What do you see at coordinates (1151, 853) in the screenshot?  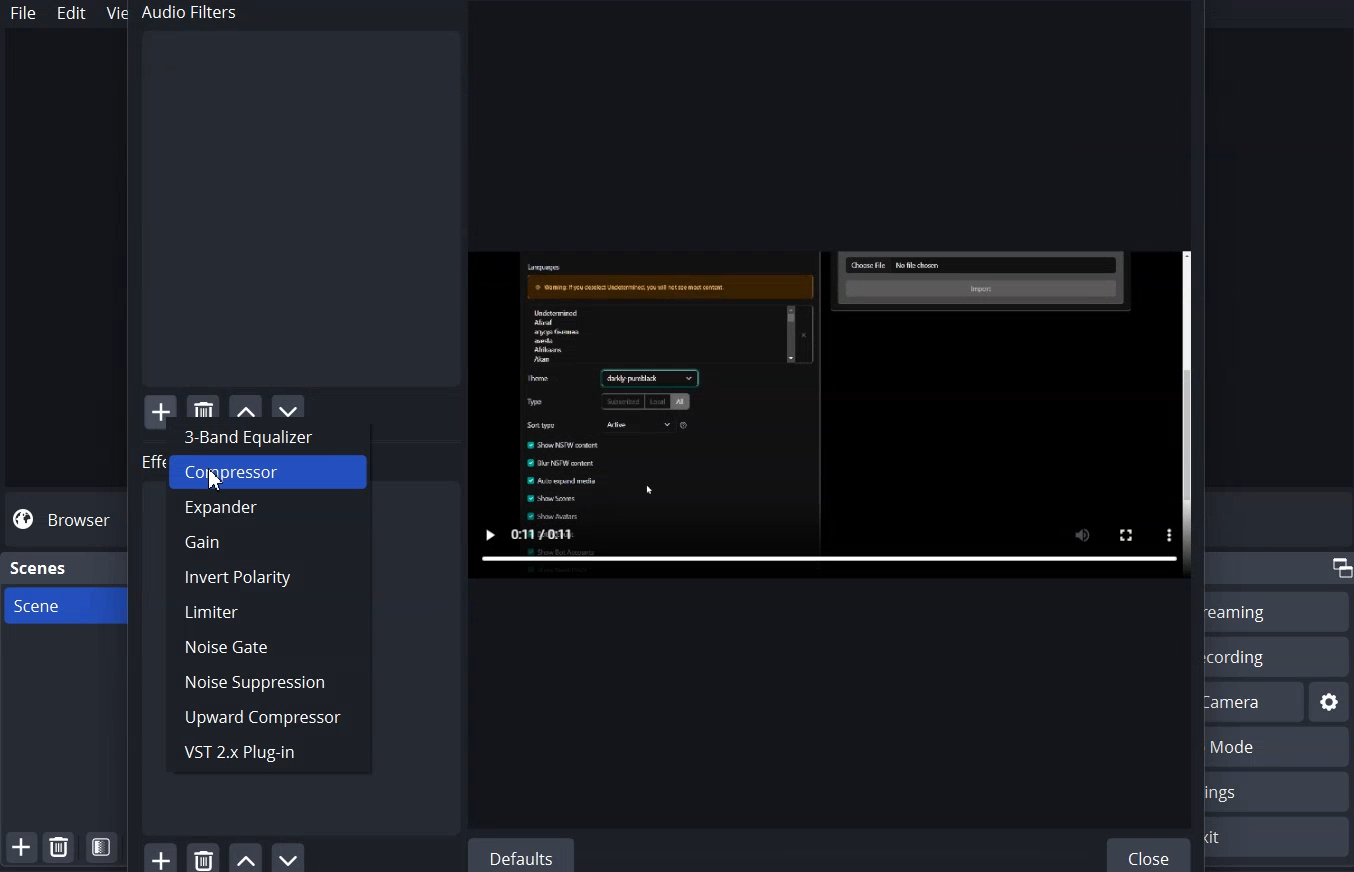 I see `Close` at bounding box center [1151, 853].